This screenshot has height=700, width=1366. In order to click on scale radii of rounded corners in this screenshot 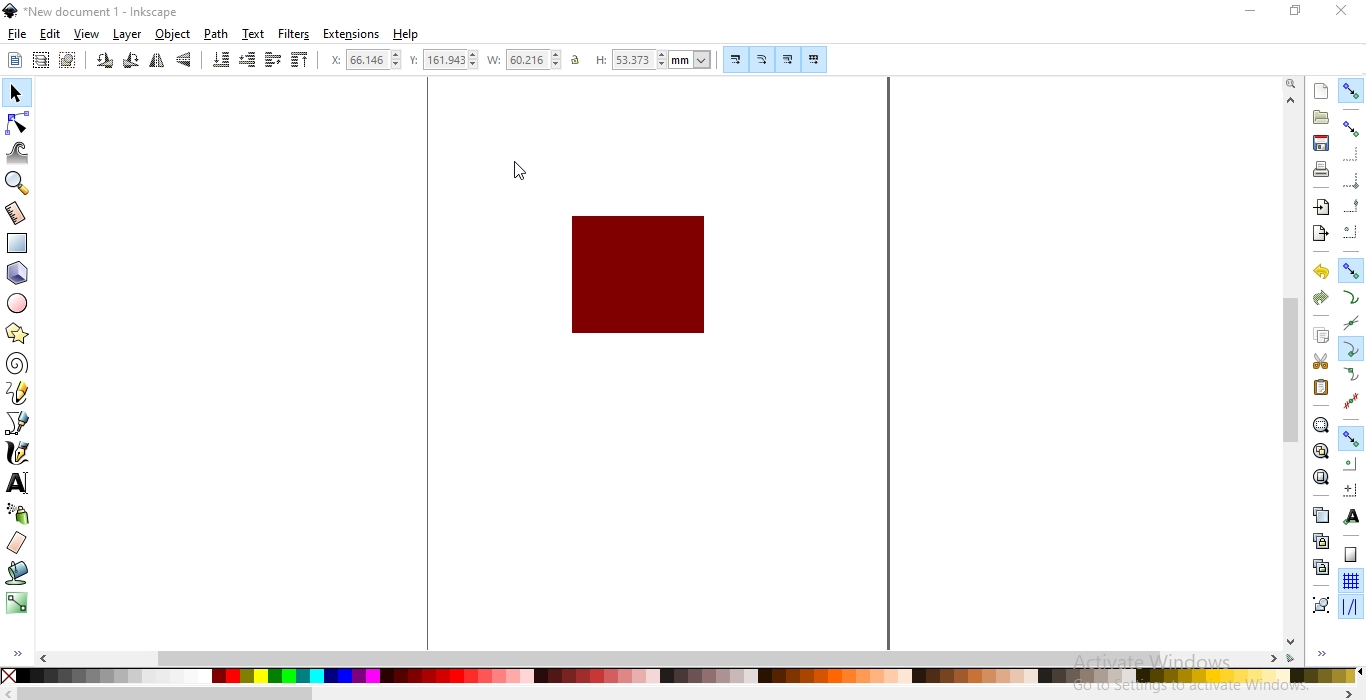, I will do `click(761, 59)`.